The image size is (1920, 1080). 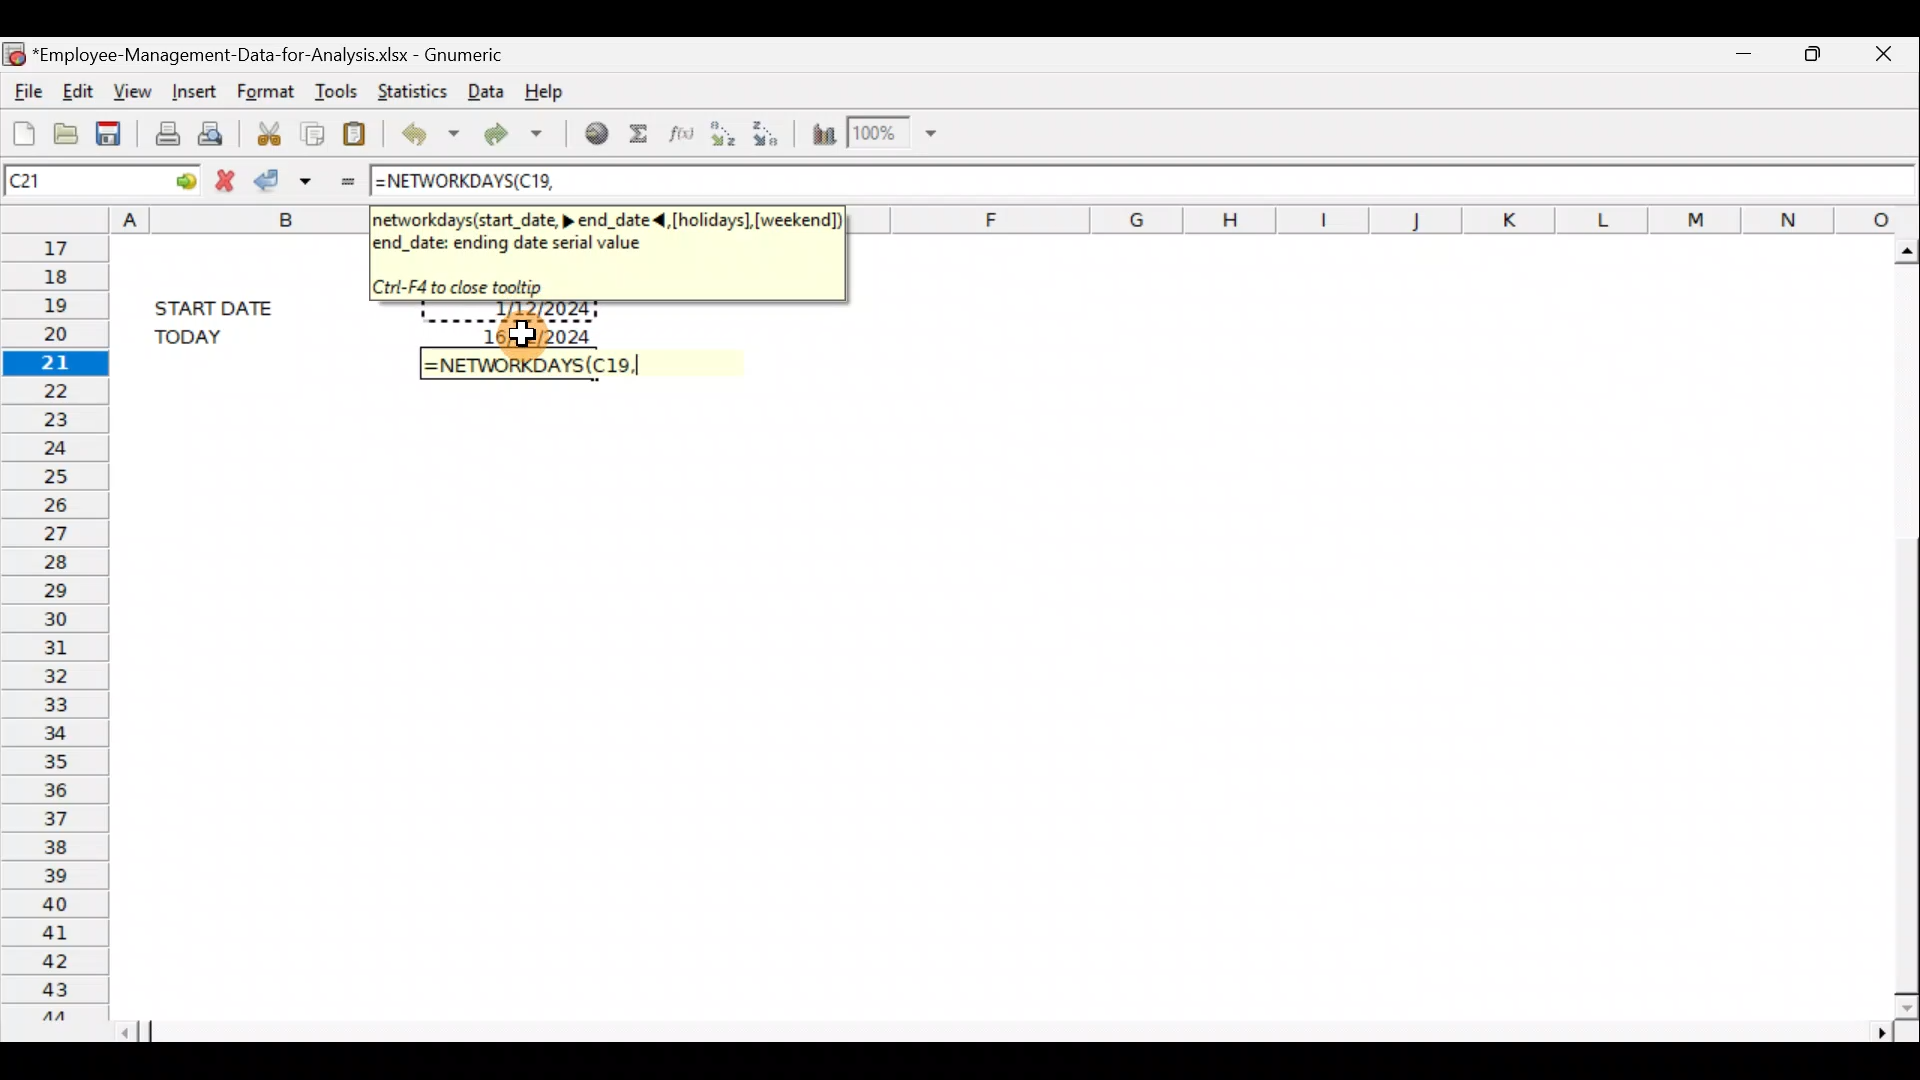 I want to click on Columns, so click(x=1392, y=217).